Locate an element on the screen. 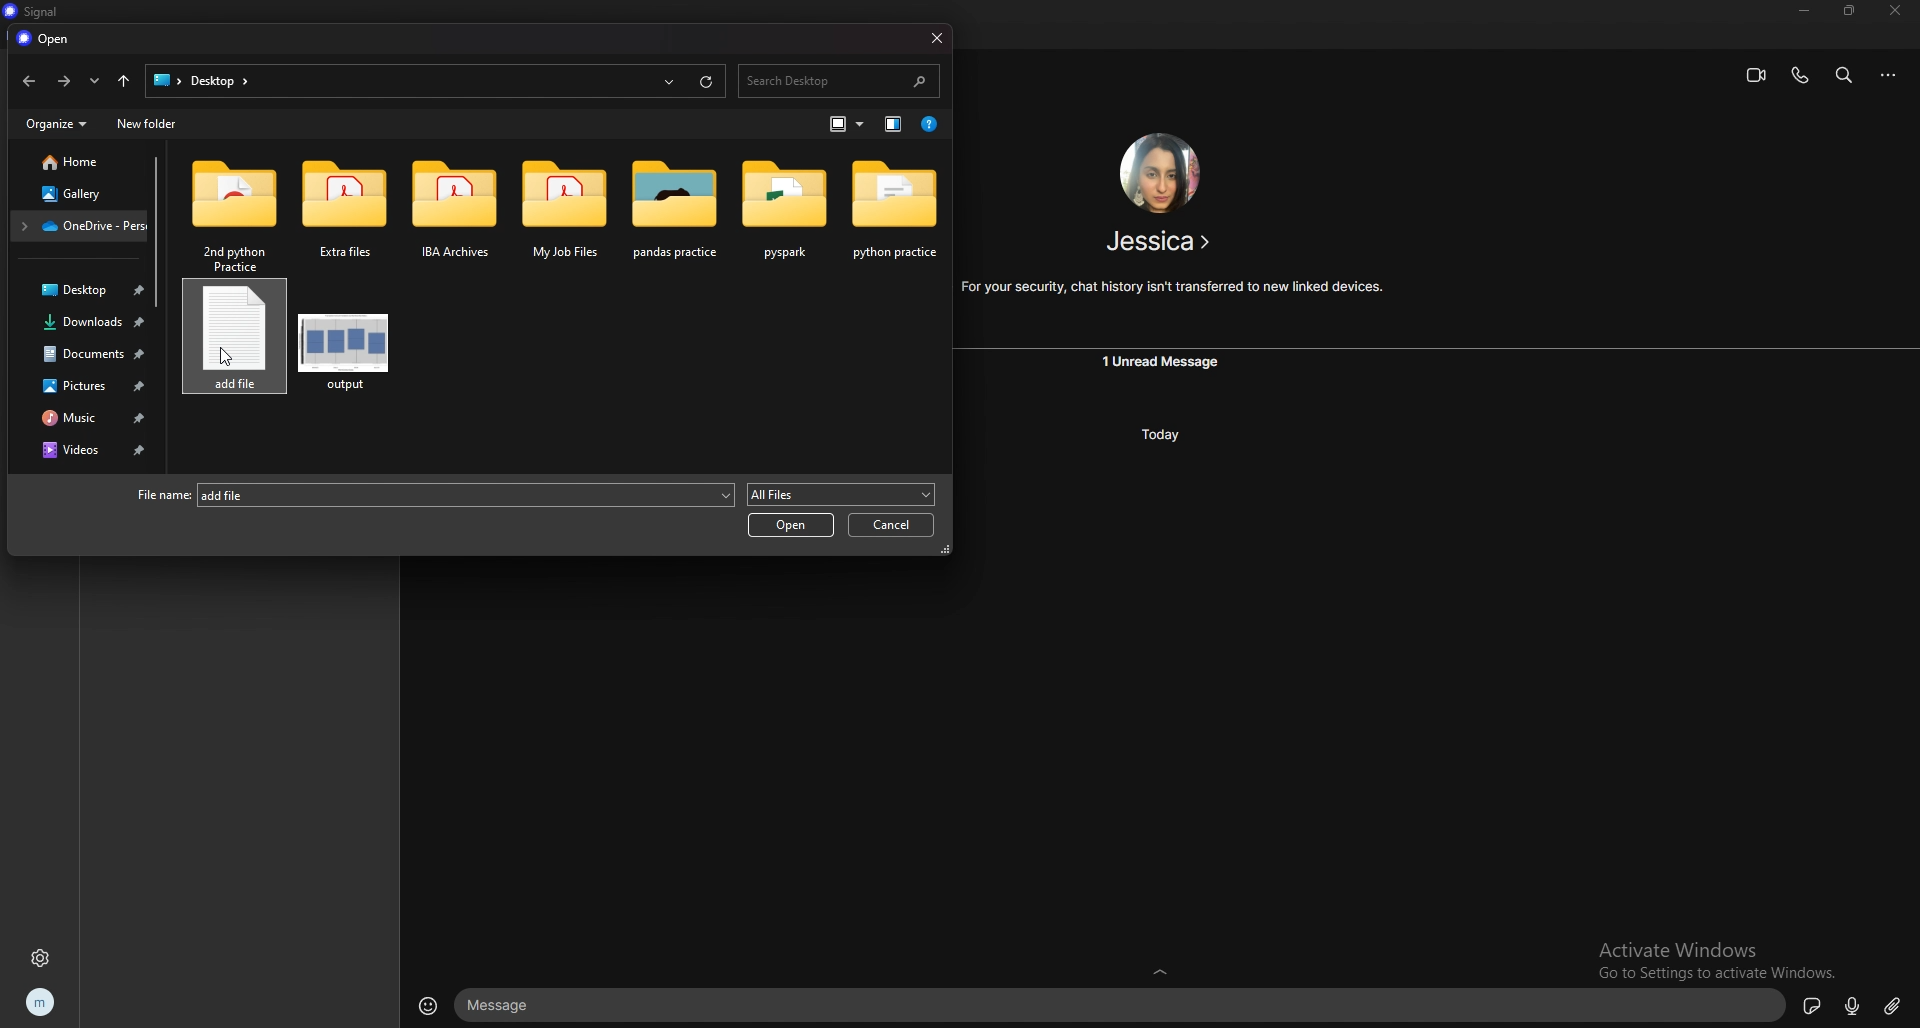 This screenshot has height=1028, width=1920. videos is located at coordinates (86, 451).